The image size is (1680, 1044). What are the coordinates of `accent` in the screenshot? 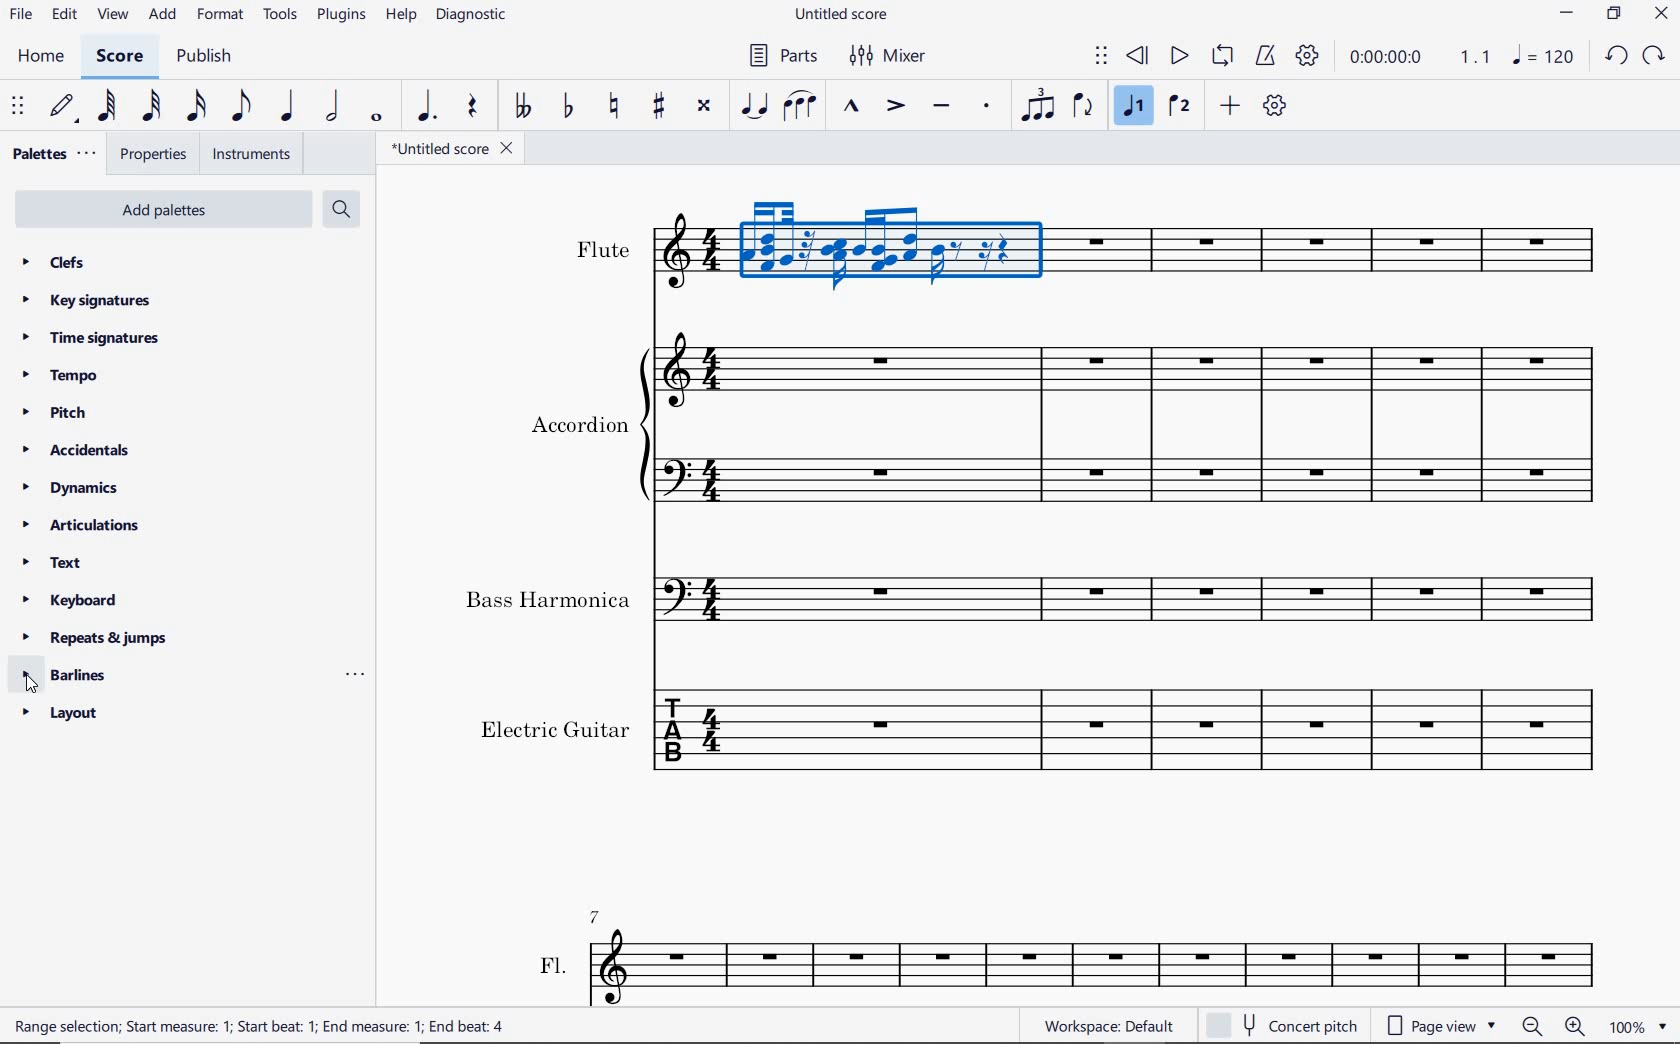 It's located at (896, 107).